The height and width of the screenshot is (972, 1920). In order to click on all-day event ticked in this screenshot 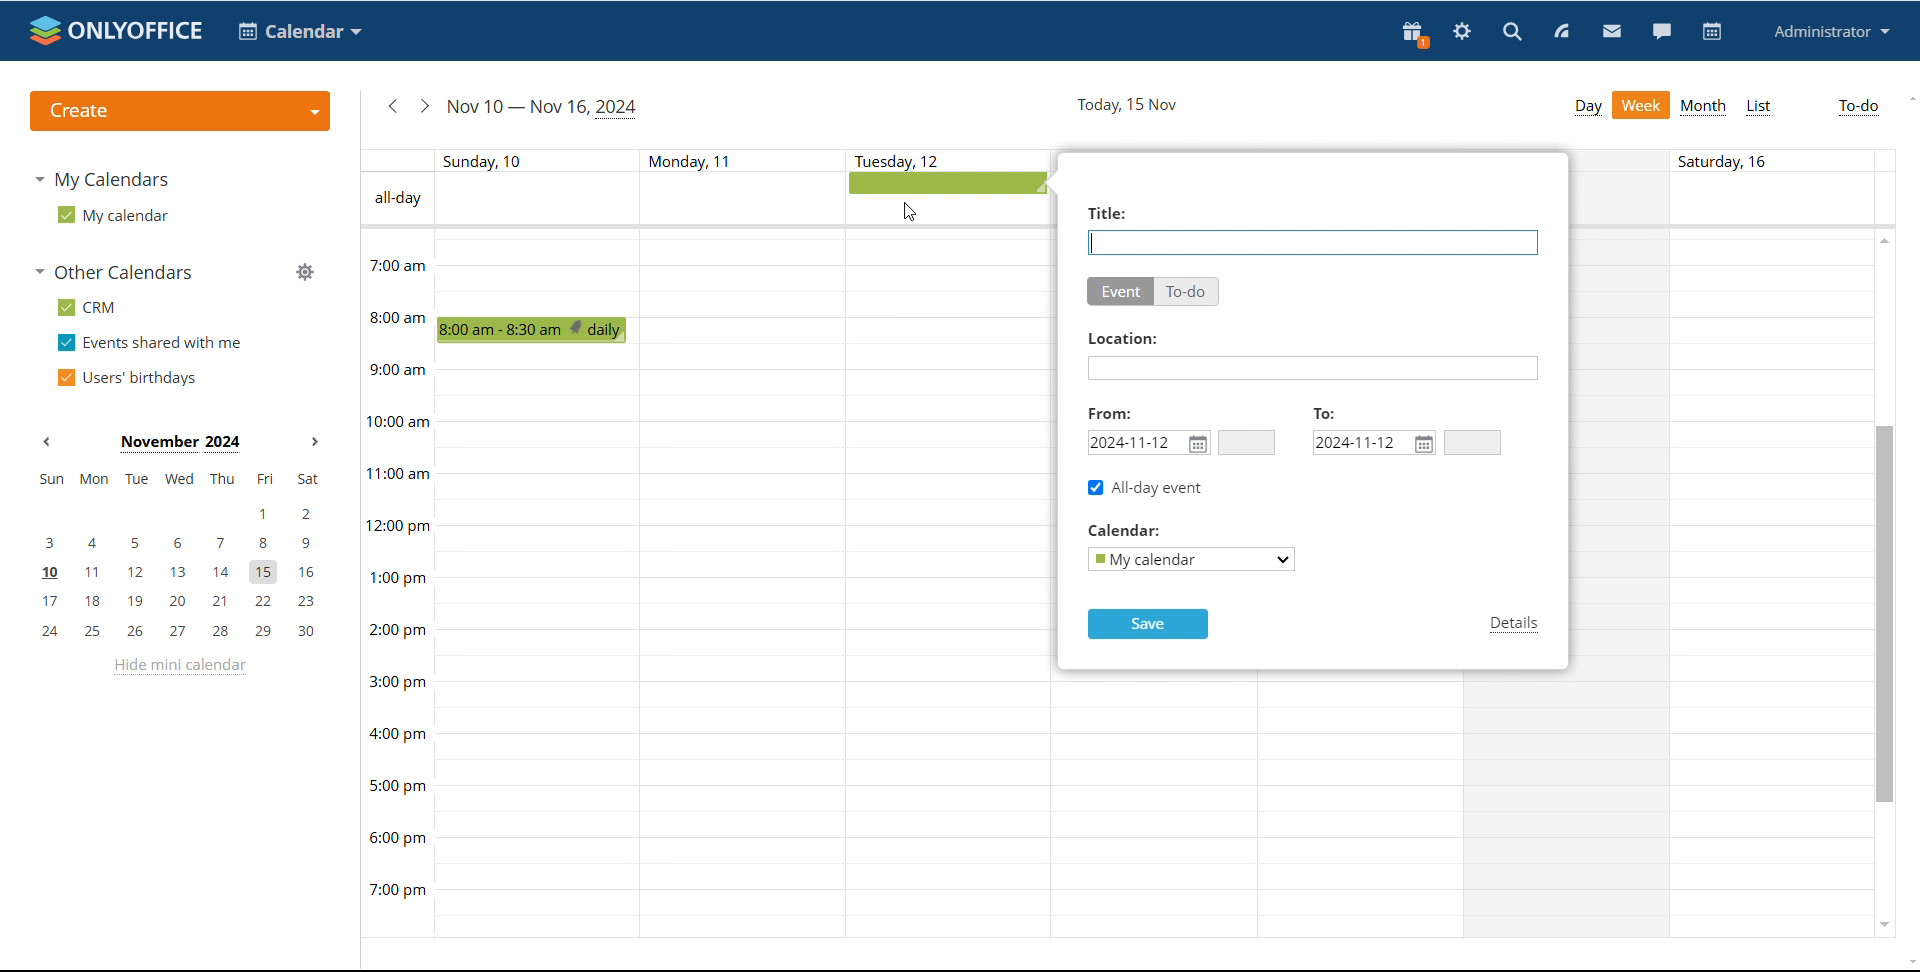, I will do `click(1146, 487)`.